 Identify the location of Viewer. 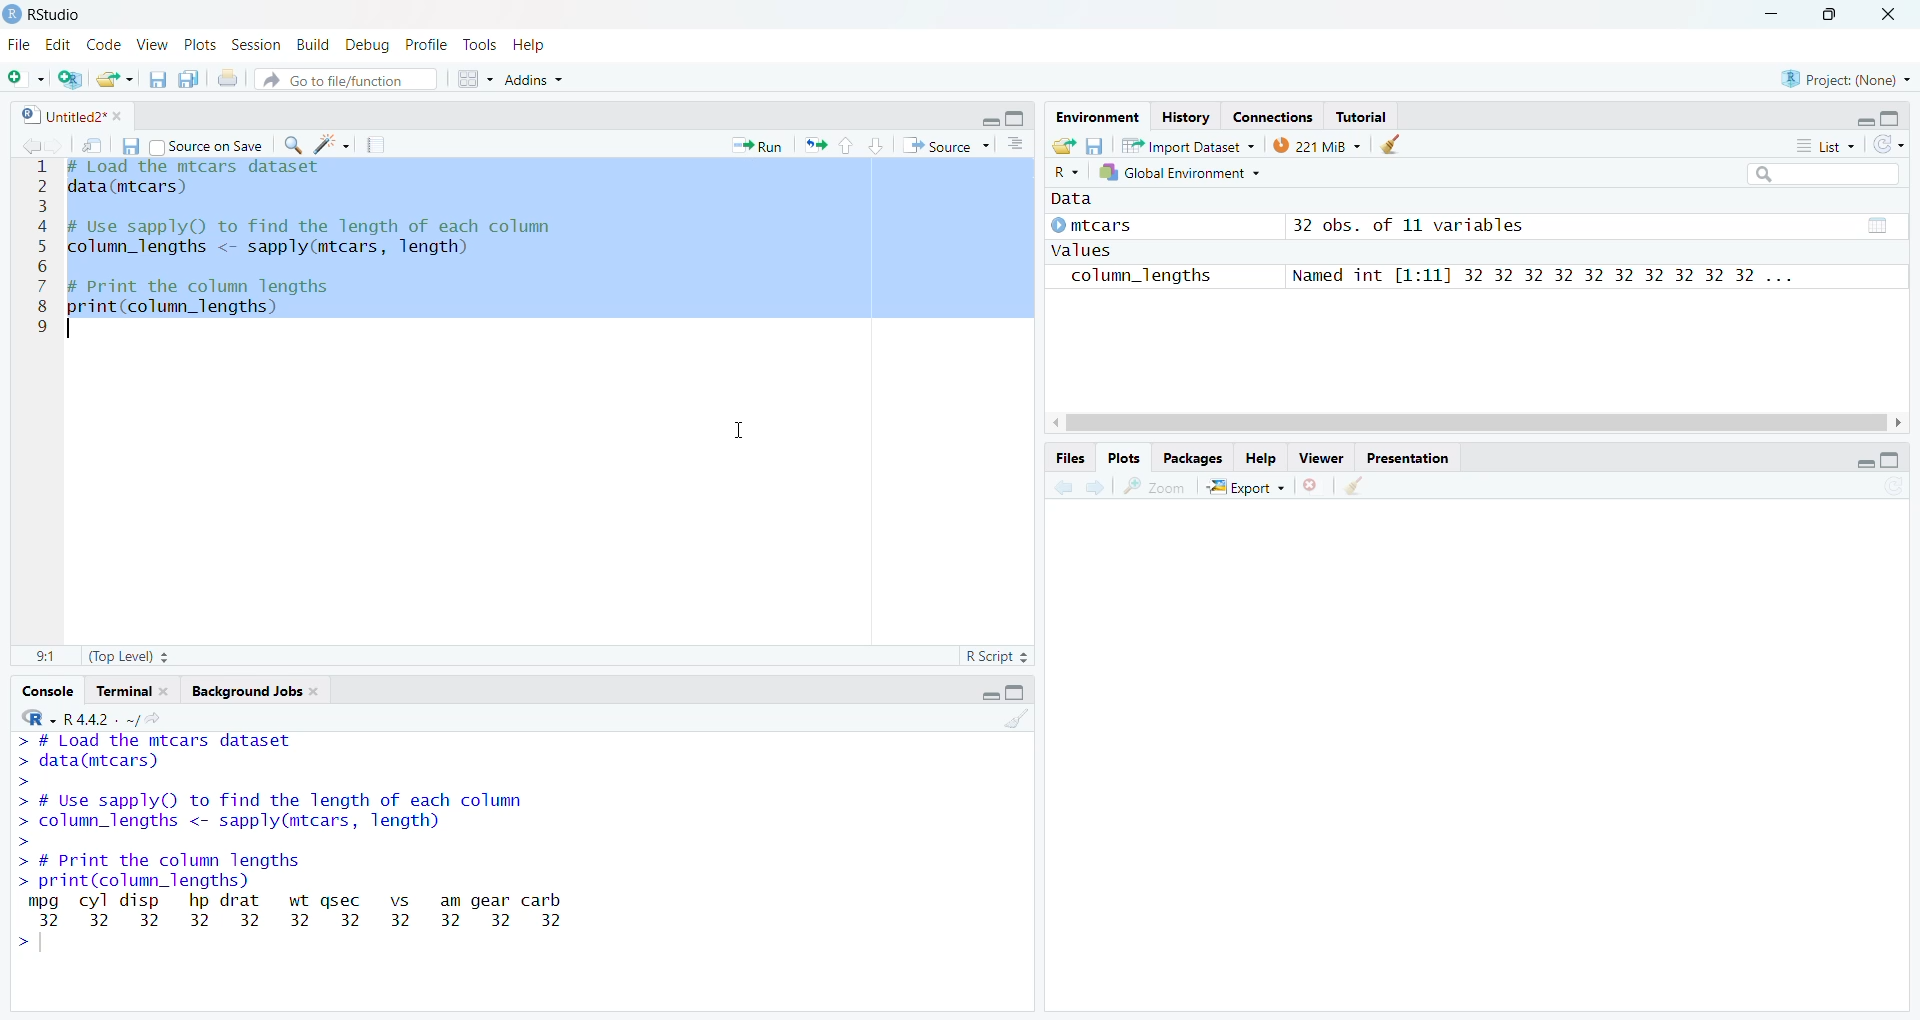
(1320, 458).